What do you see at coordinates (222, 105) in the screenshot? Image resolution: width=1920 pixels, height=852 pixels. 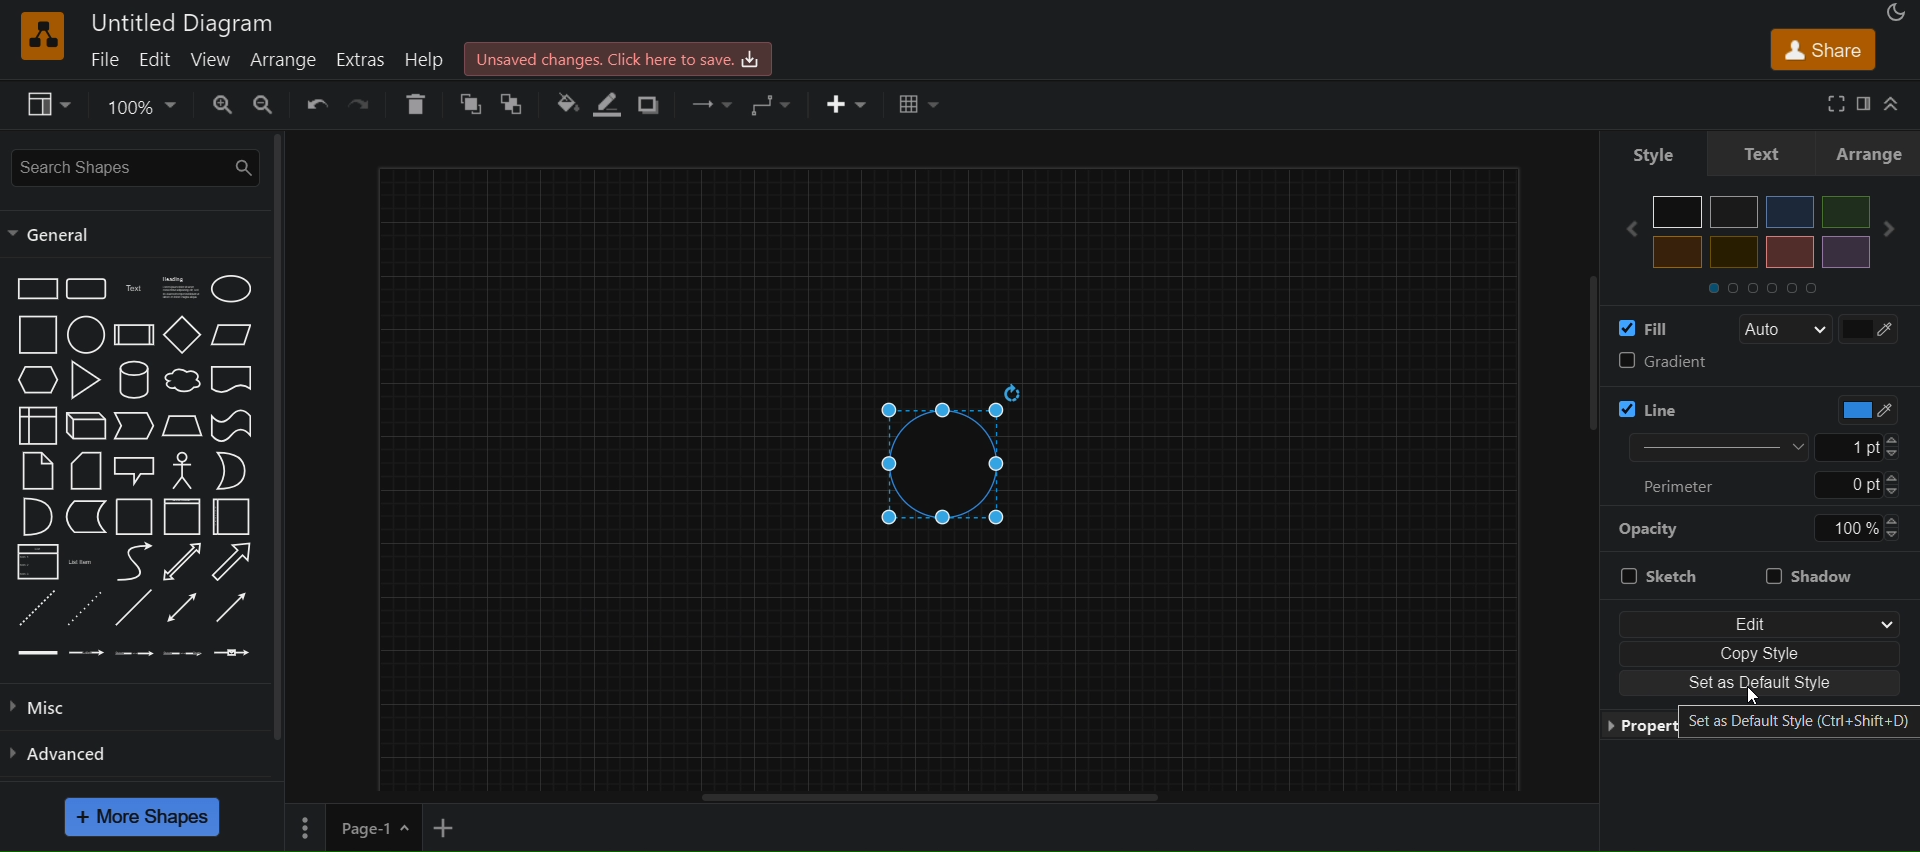 I see `zoom in` at bounding box center [222, 105].